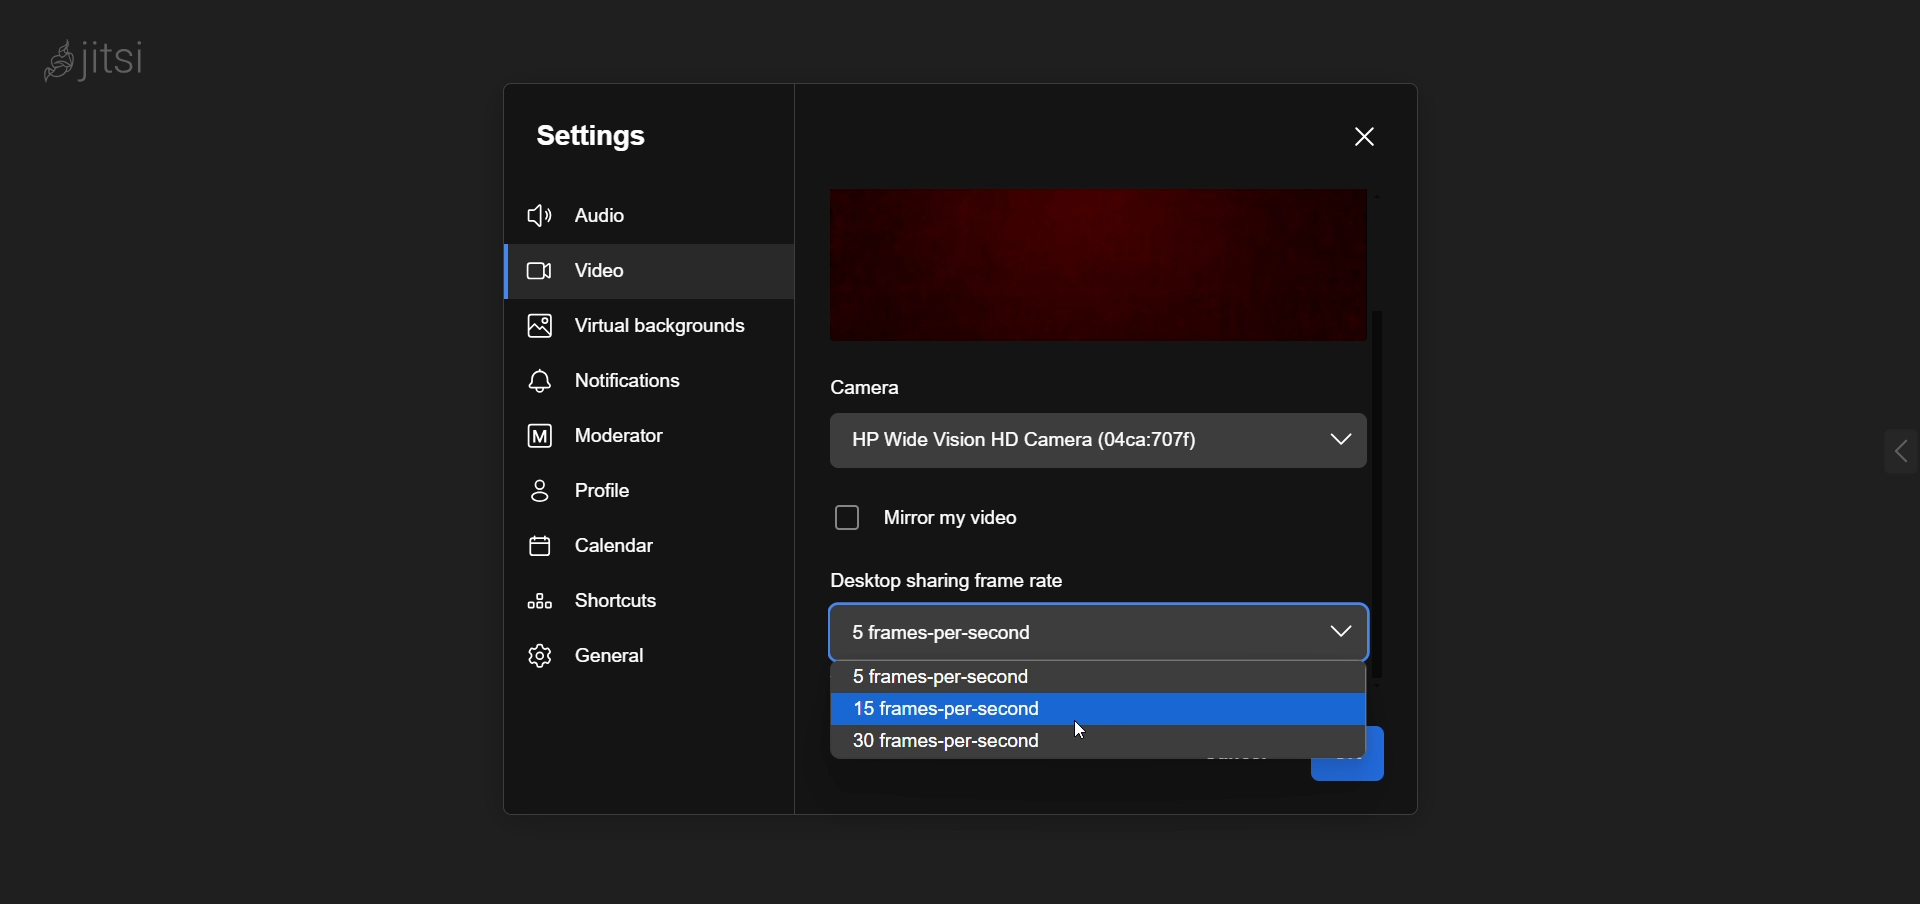  What do you see at coordinates (586, 545) in the screenshot?
I see `calendar` at bounding box center [586, 545].